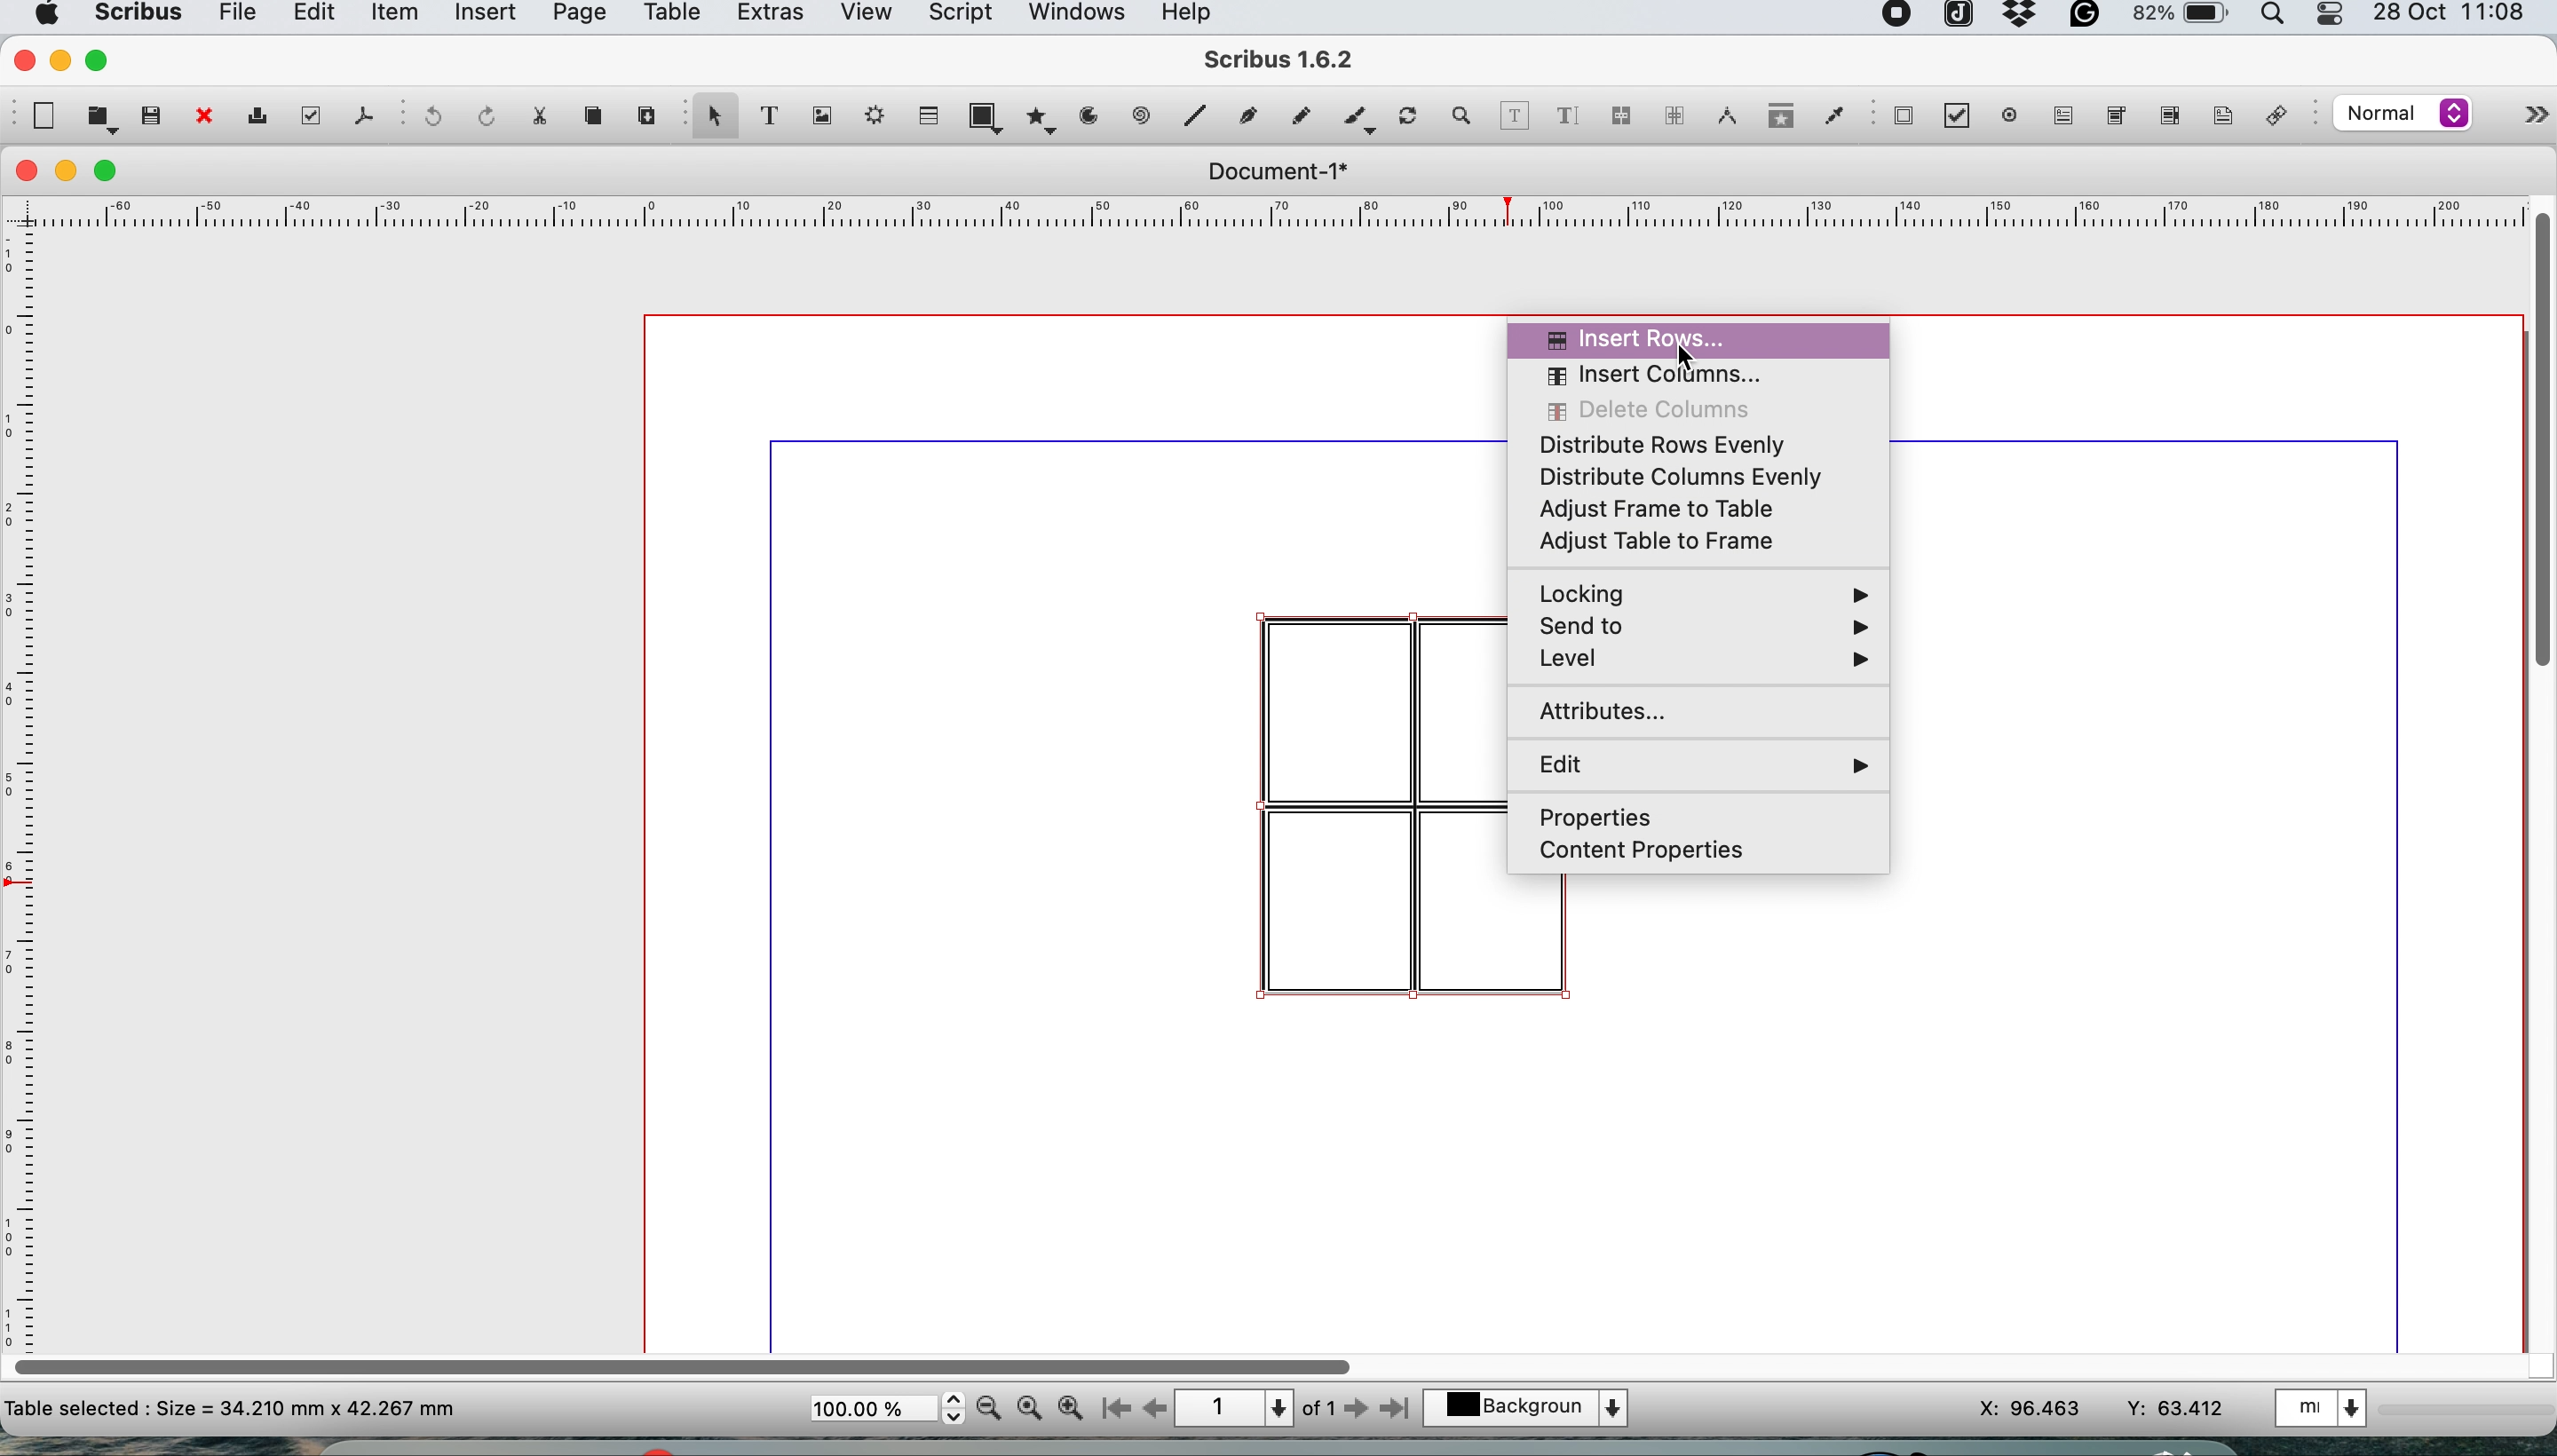  Describe the element at coordinates (2454, 15) in the screenshot. I see `date and time` at that location.